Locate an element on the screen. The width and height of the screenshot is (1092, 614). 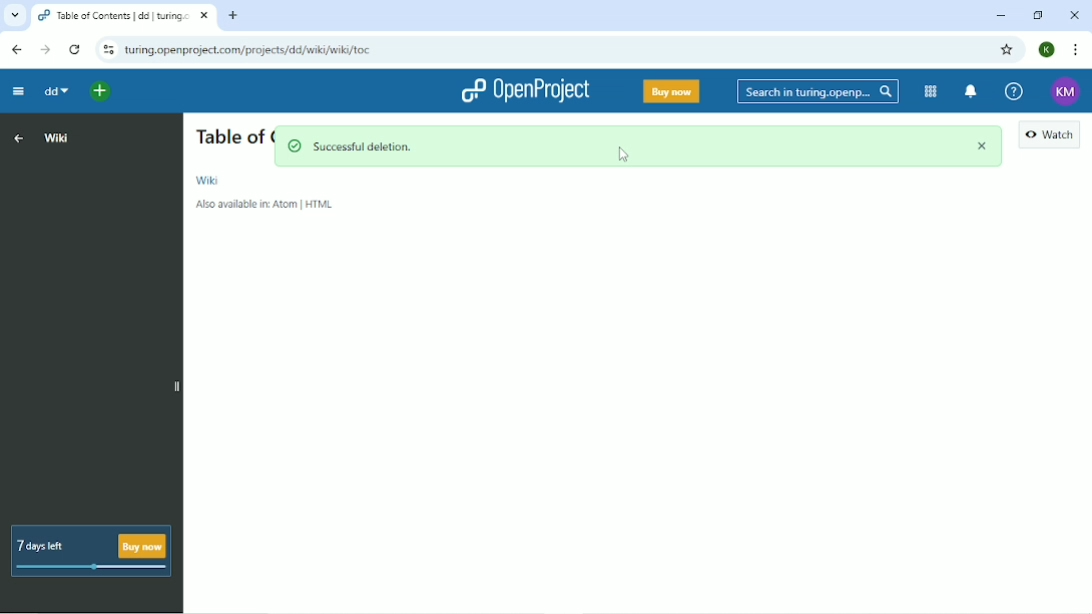
New tab is located at coordinates (233, 15).